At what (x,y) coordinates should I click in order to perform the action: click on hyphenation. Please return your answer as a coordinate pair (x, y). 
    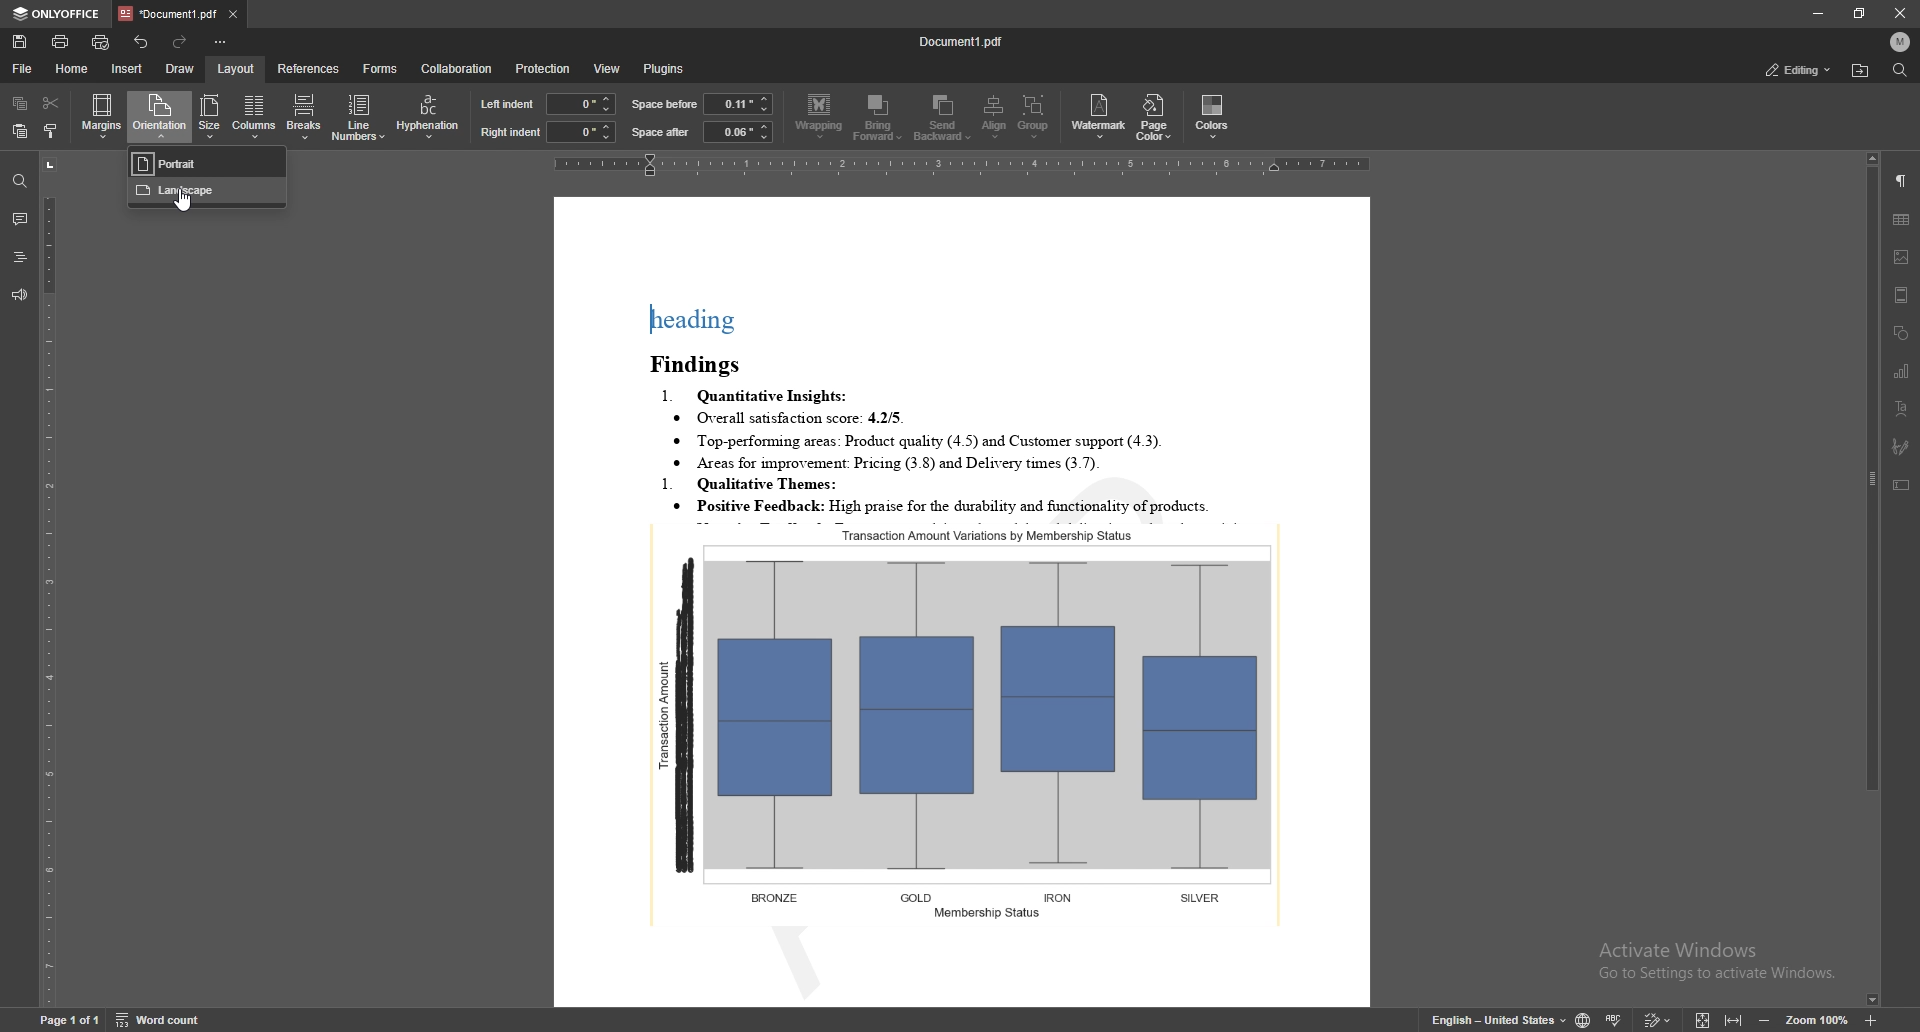
    Looking at the image, I should click on (430, 115).